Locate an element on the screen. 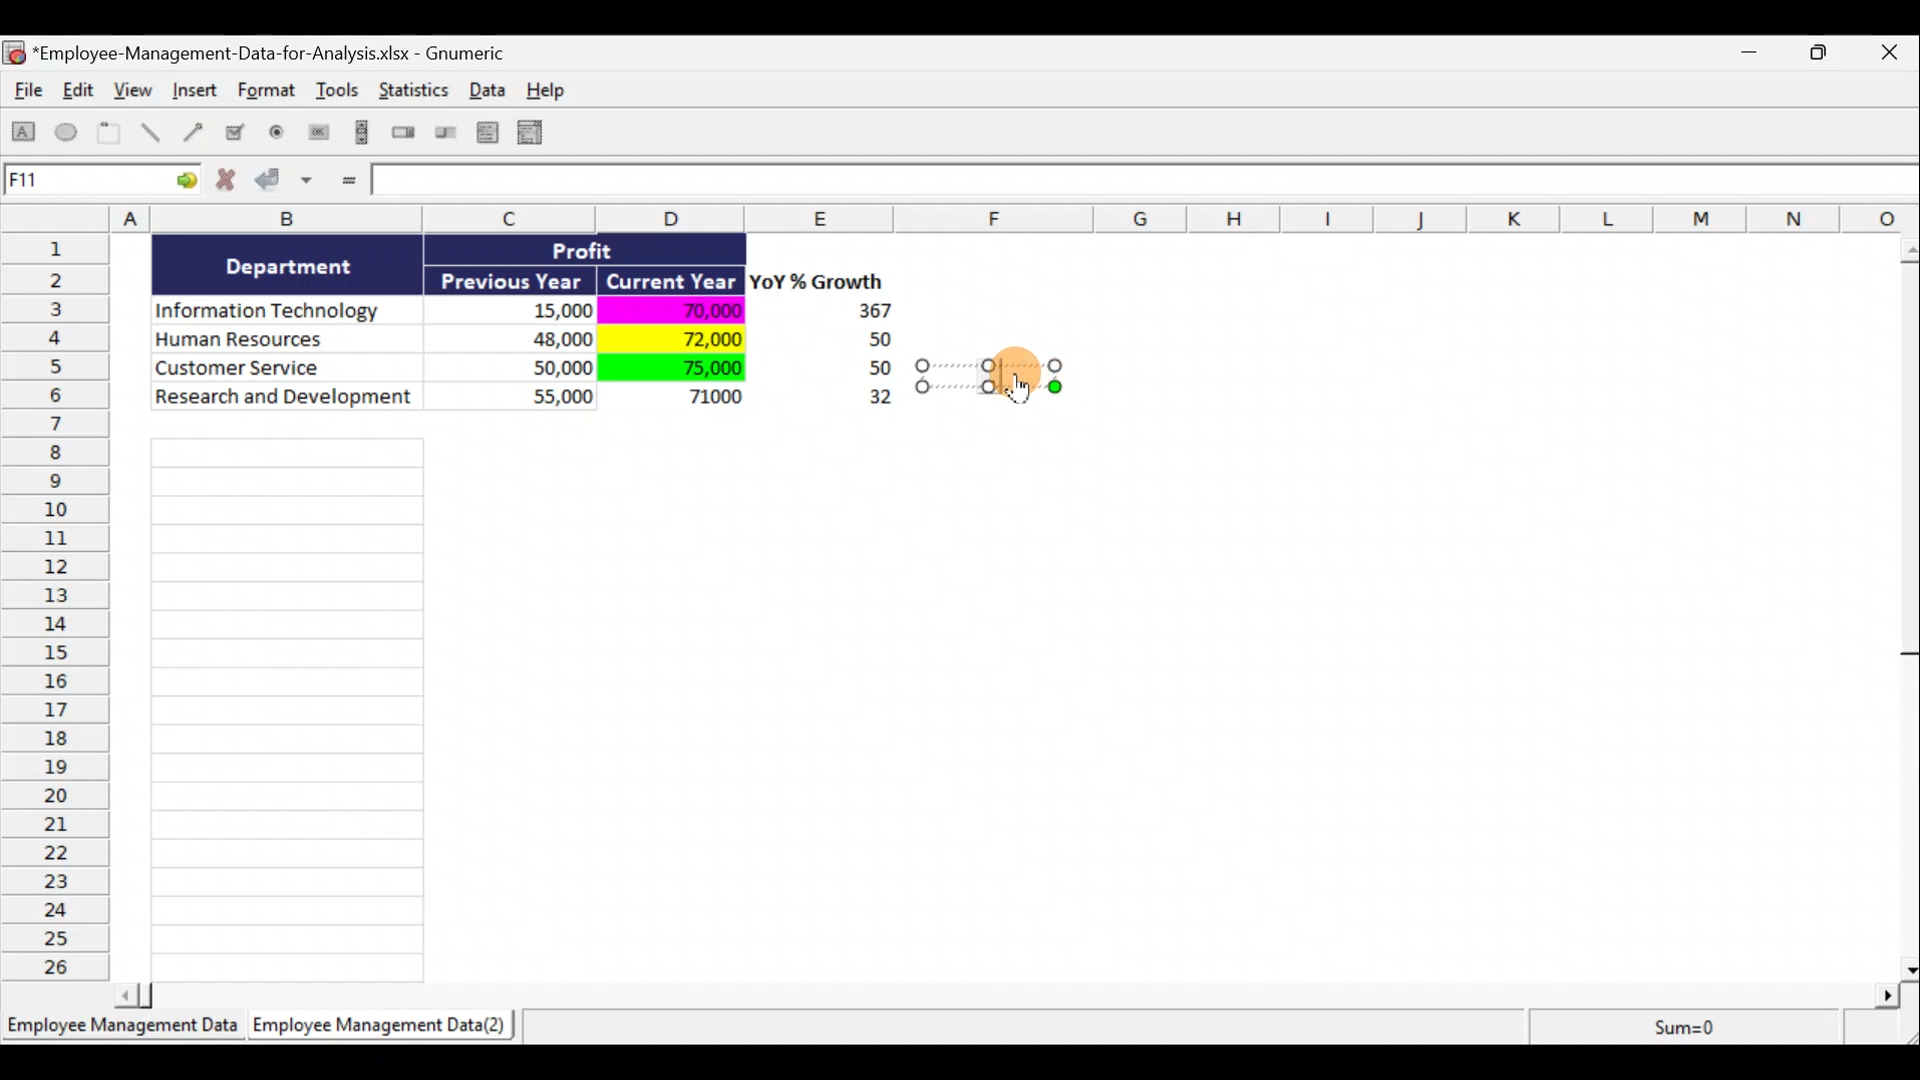  Close is located at coordinates (1894, 54).